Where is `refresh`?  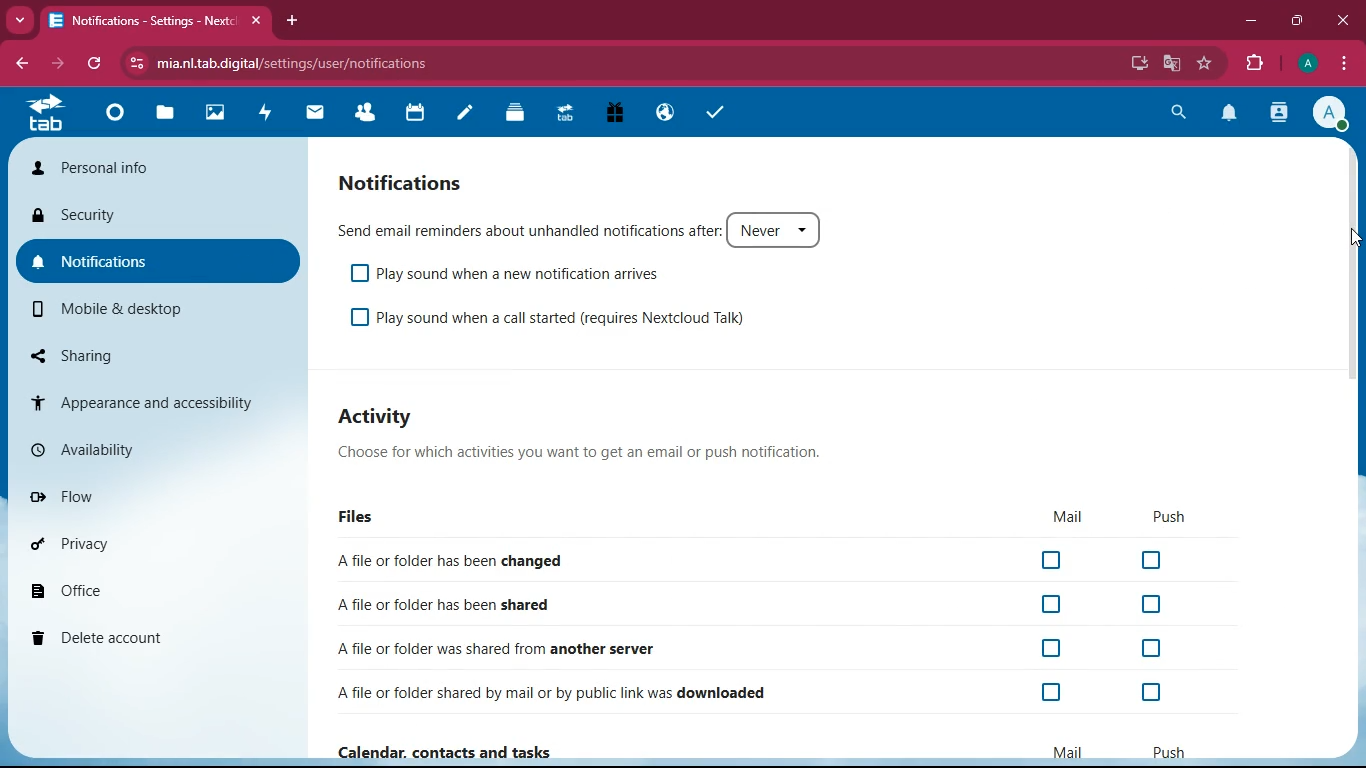 refresh is located at coordinates (96, 62).